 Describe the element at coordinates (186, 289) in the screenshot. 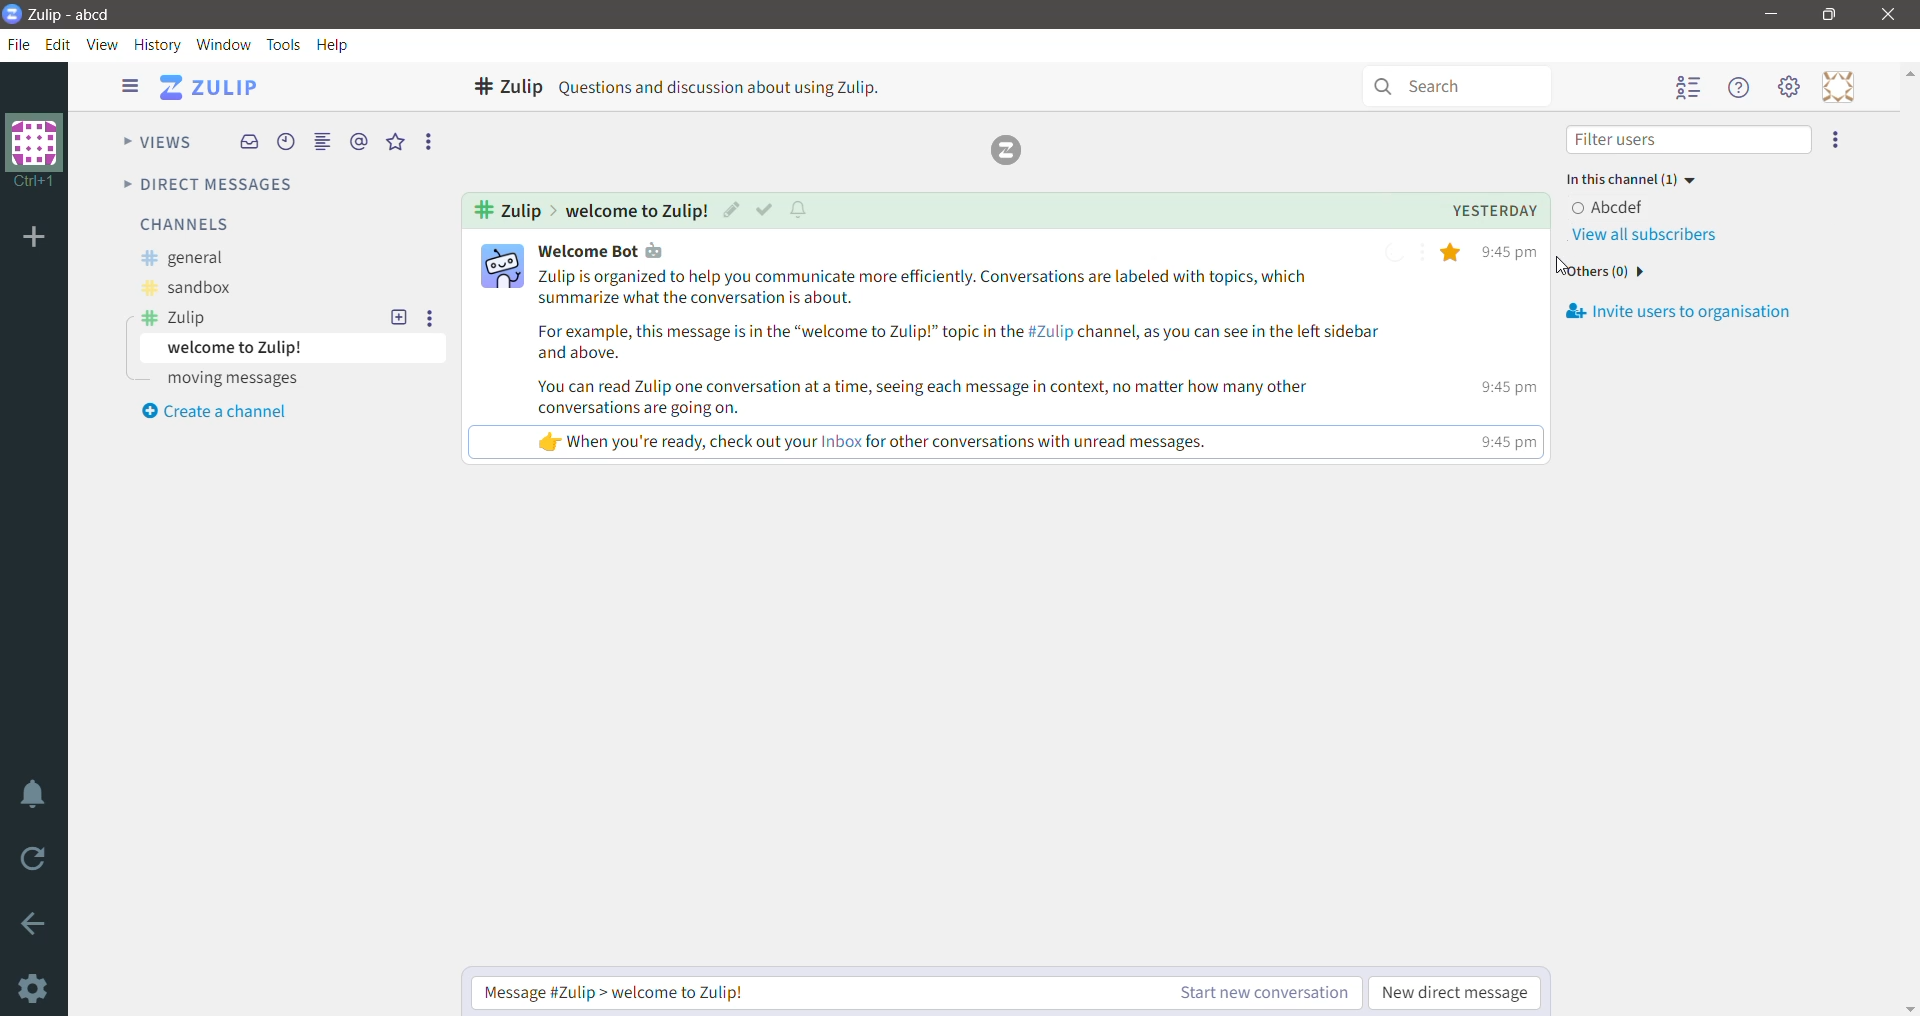

I see `sandbox` at that location.